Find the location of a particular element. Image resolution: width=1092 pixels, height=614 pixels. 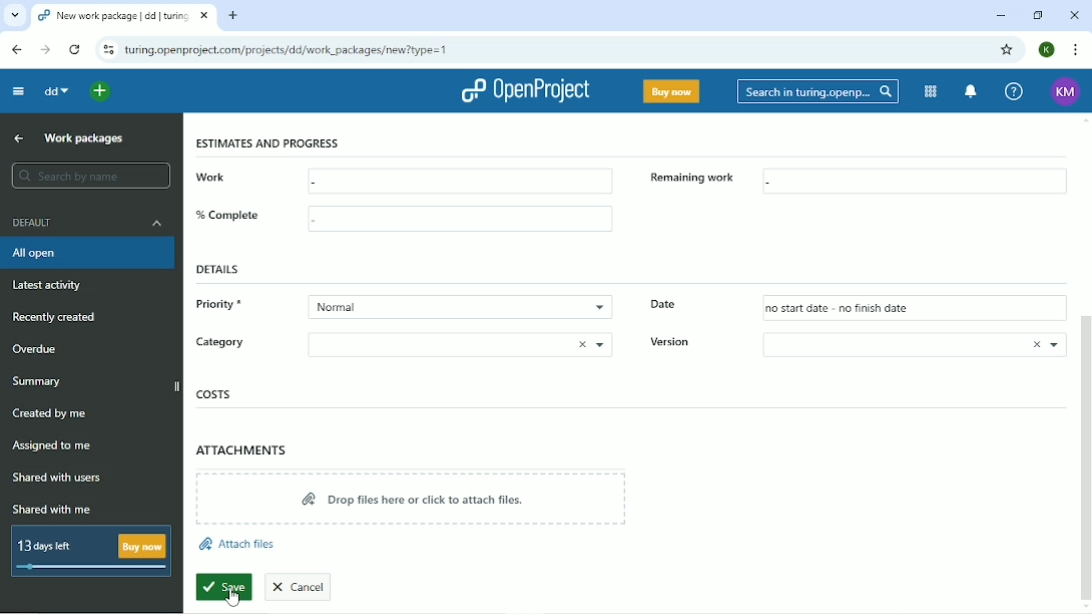

Assigned to me is located at coordinates (52, 446).